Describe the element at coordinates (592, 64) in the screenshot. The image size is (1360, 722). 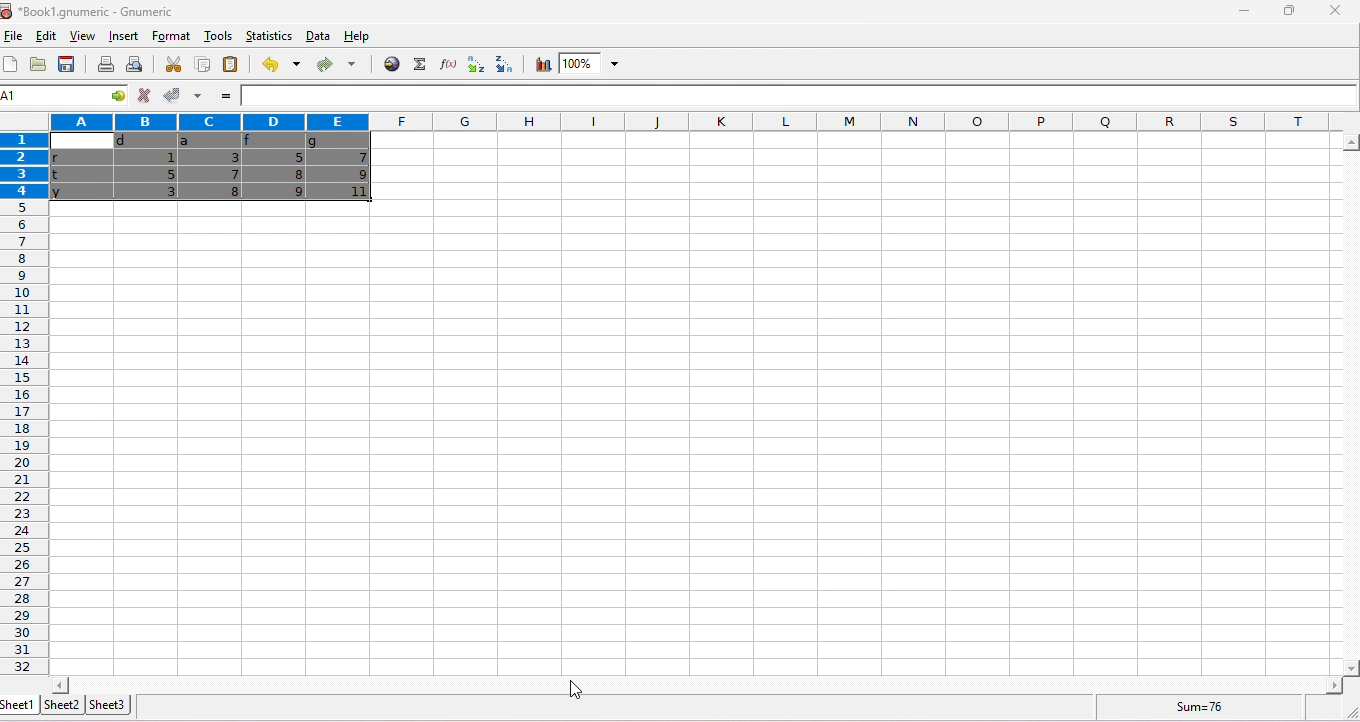
I see `zoom` at that location.